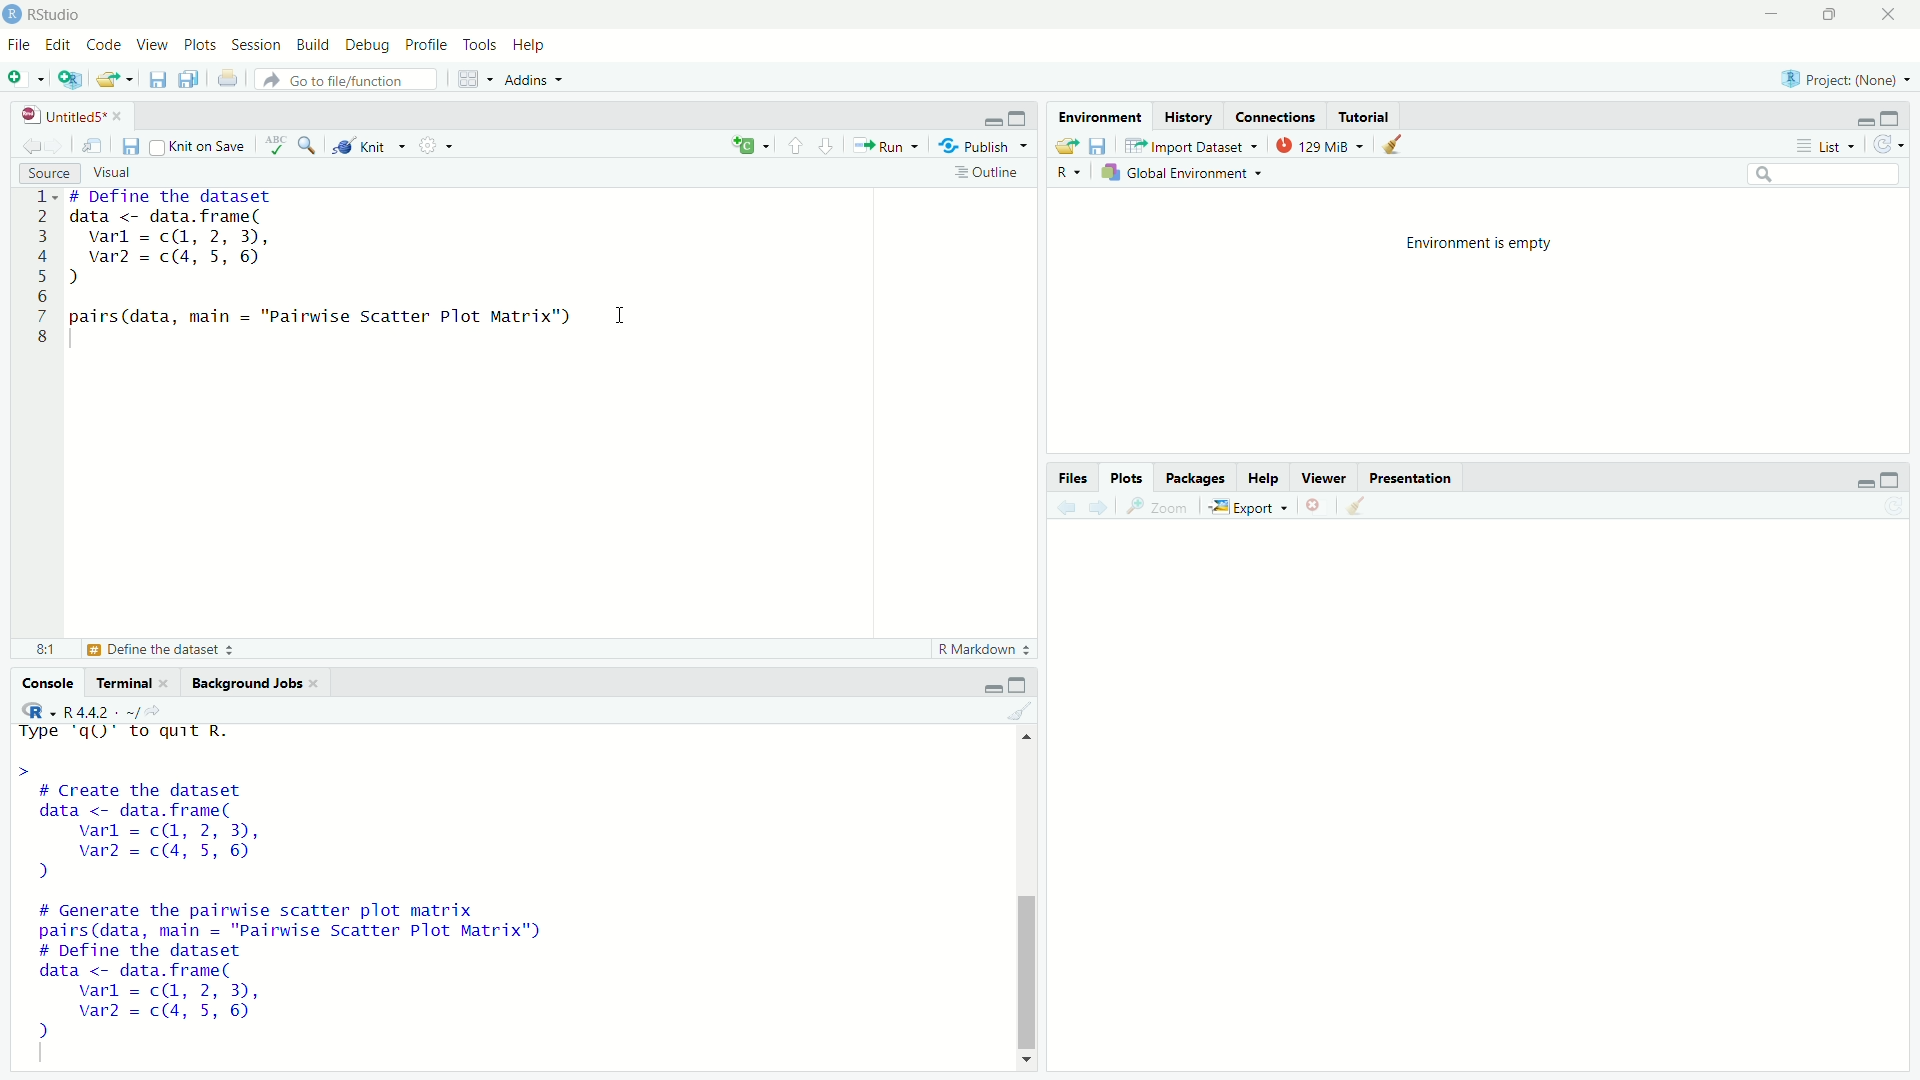 The height and width of the screenshot is (1080, 1920). I want to click on Project (Note), so click(1846, 79).